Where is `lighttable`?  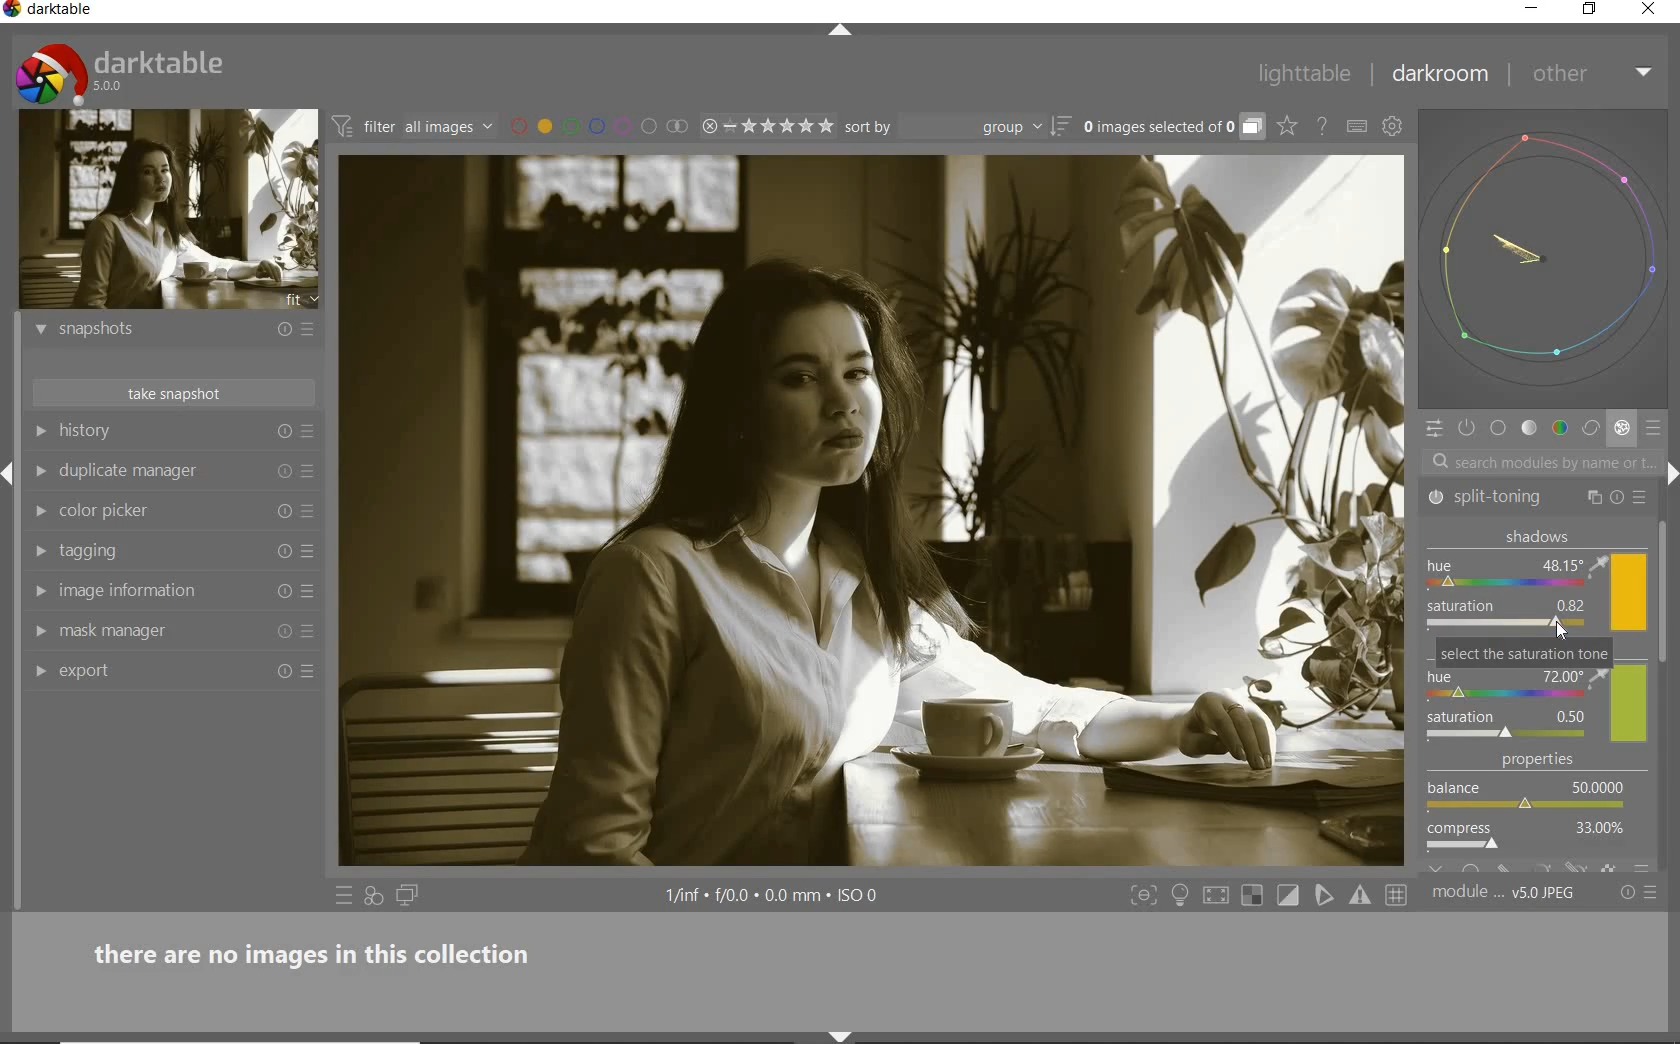 lighttable is located at coordinates (1305, 77).